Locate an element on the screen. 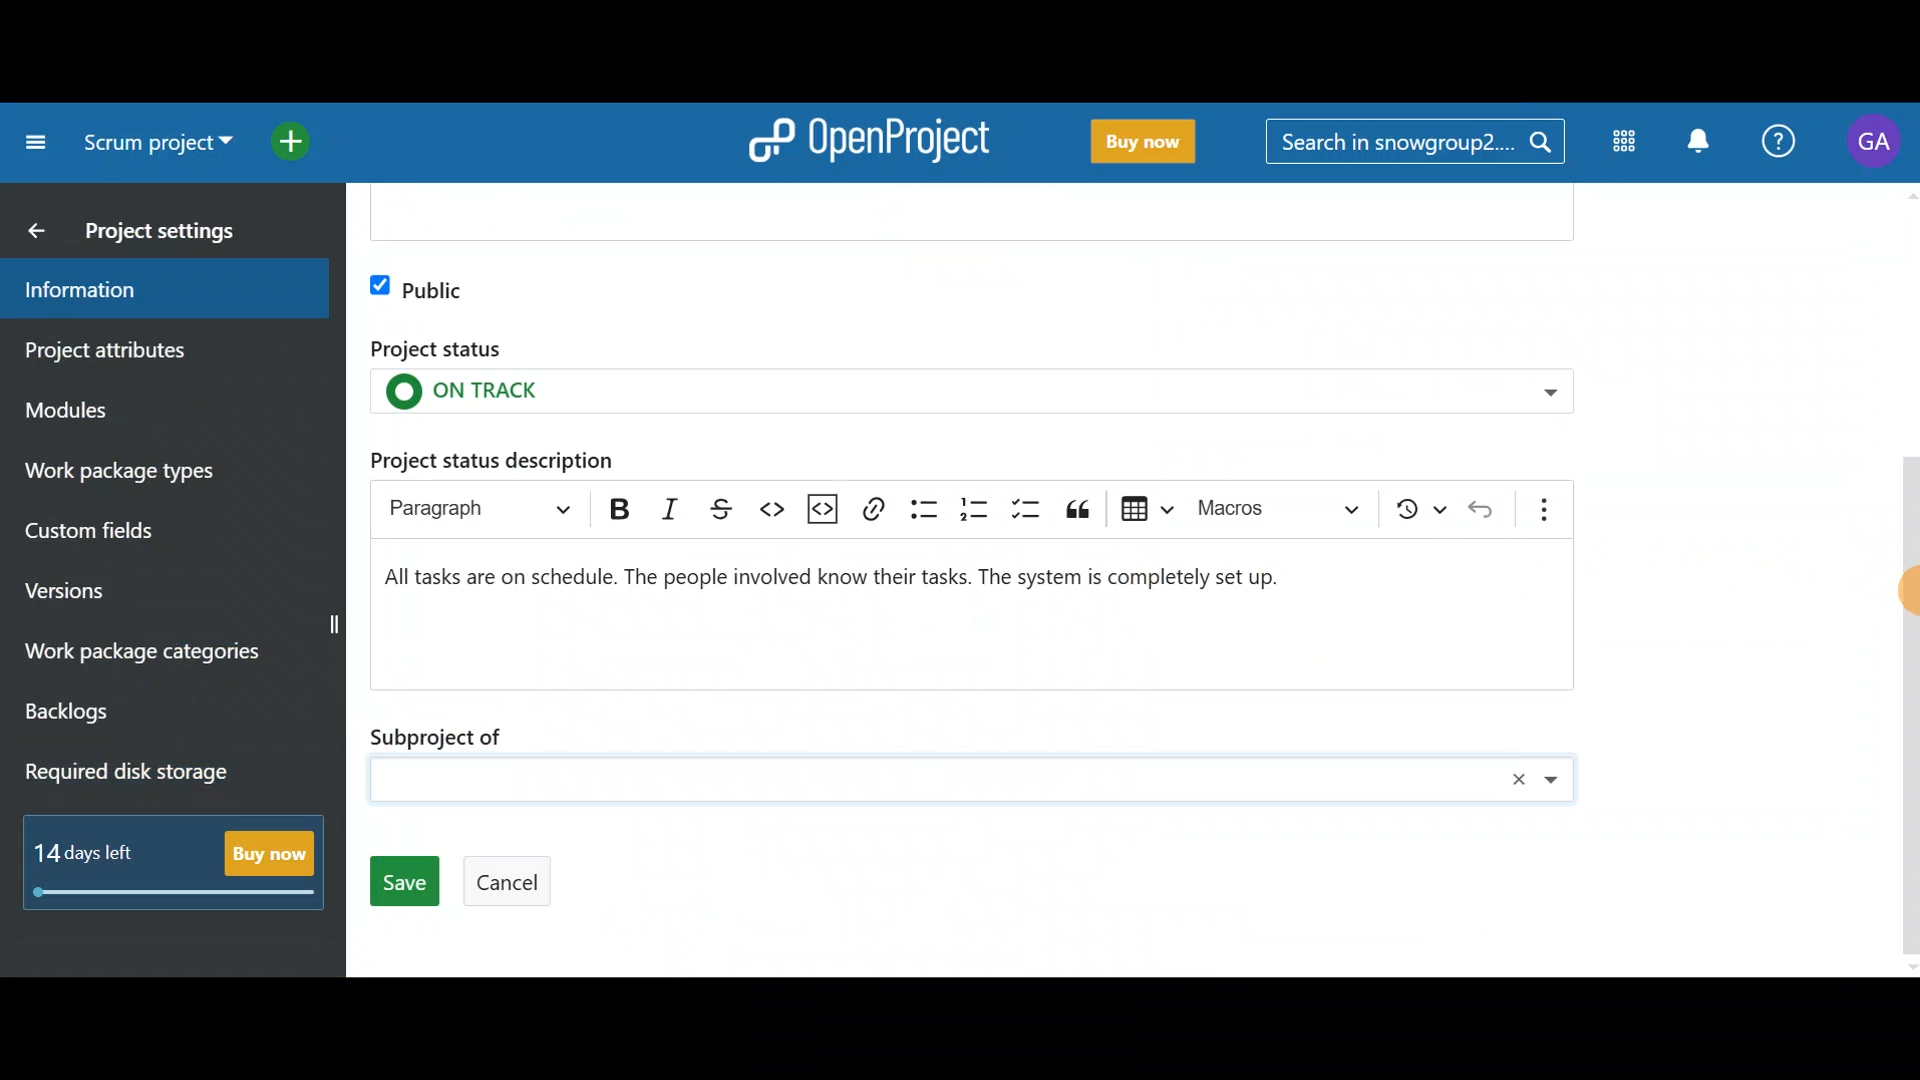 This screenshot has width=1920, height=1080. Save is located at coordinates (401, 883).